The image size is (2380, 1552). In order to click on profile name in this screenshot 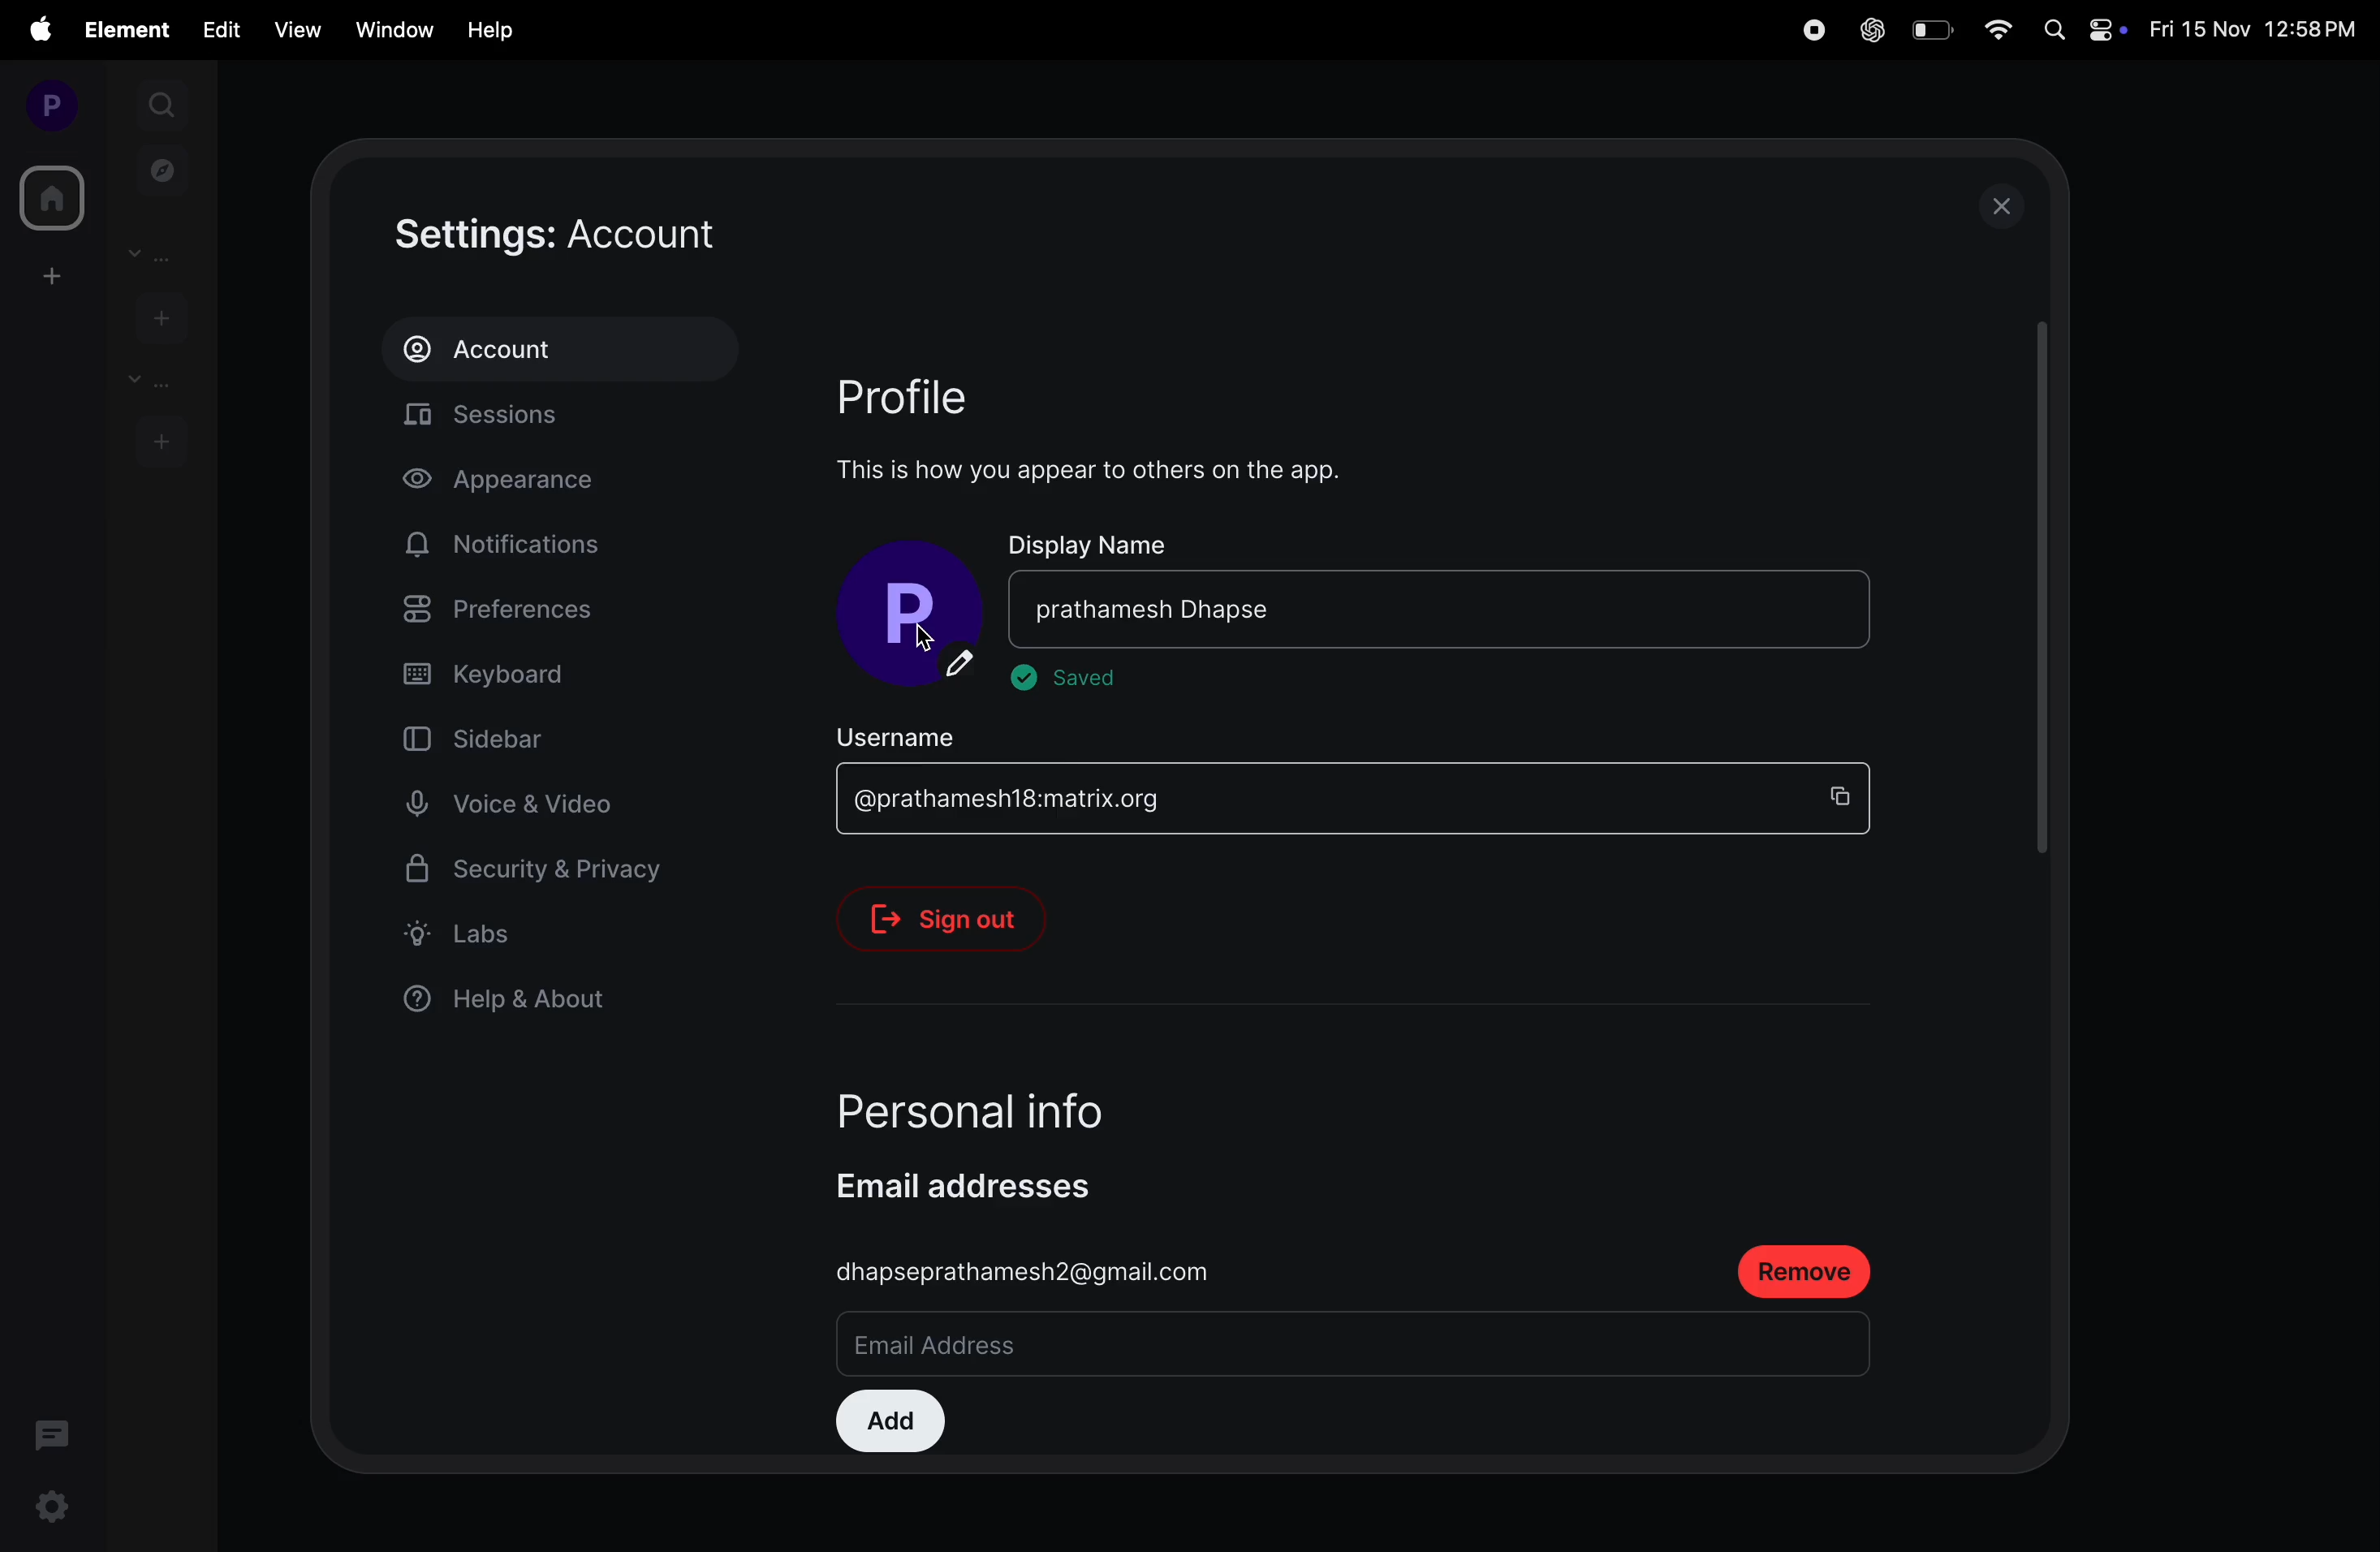, I will do `click(912, 612)`.